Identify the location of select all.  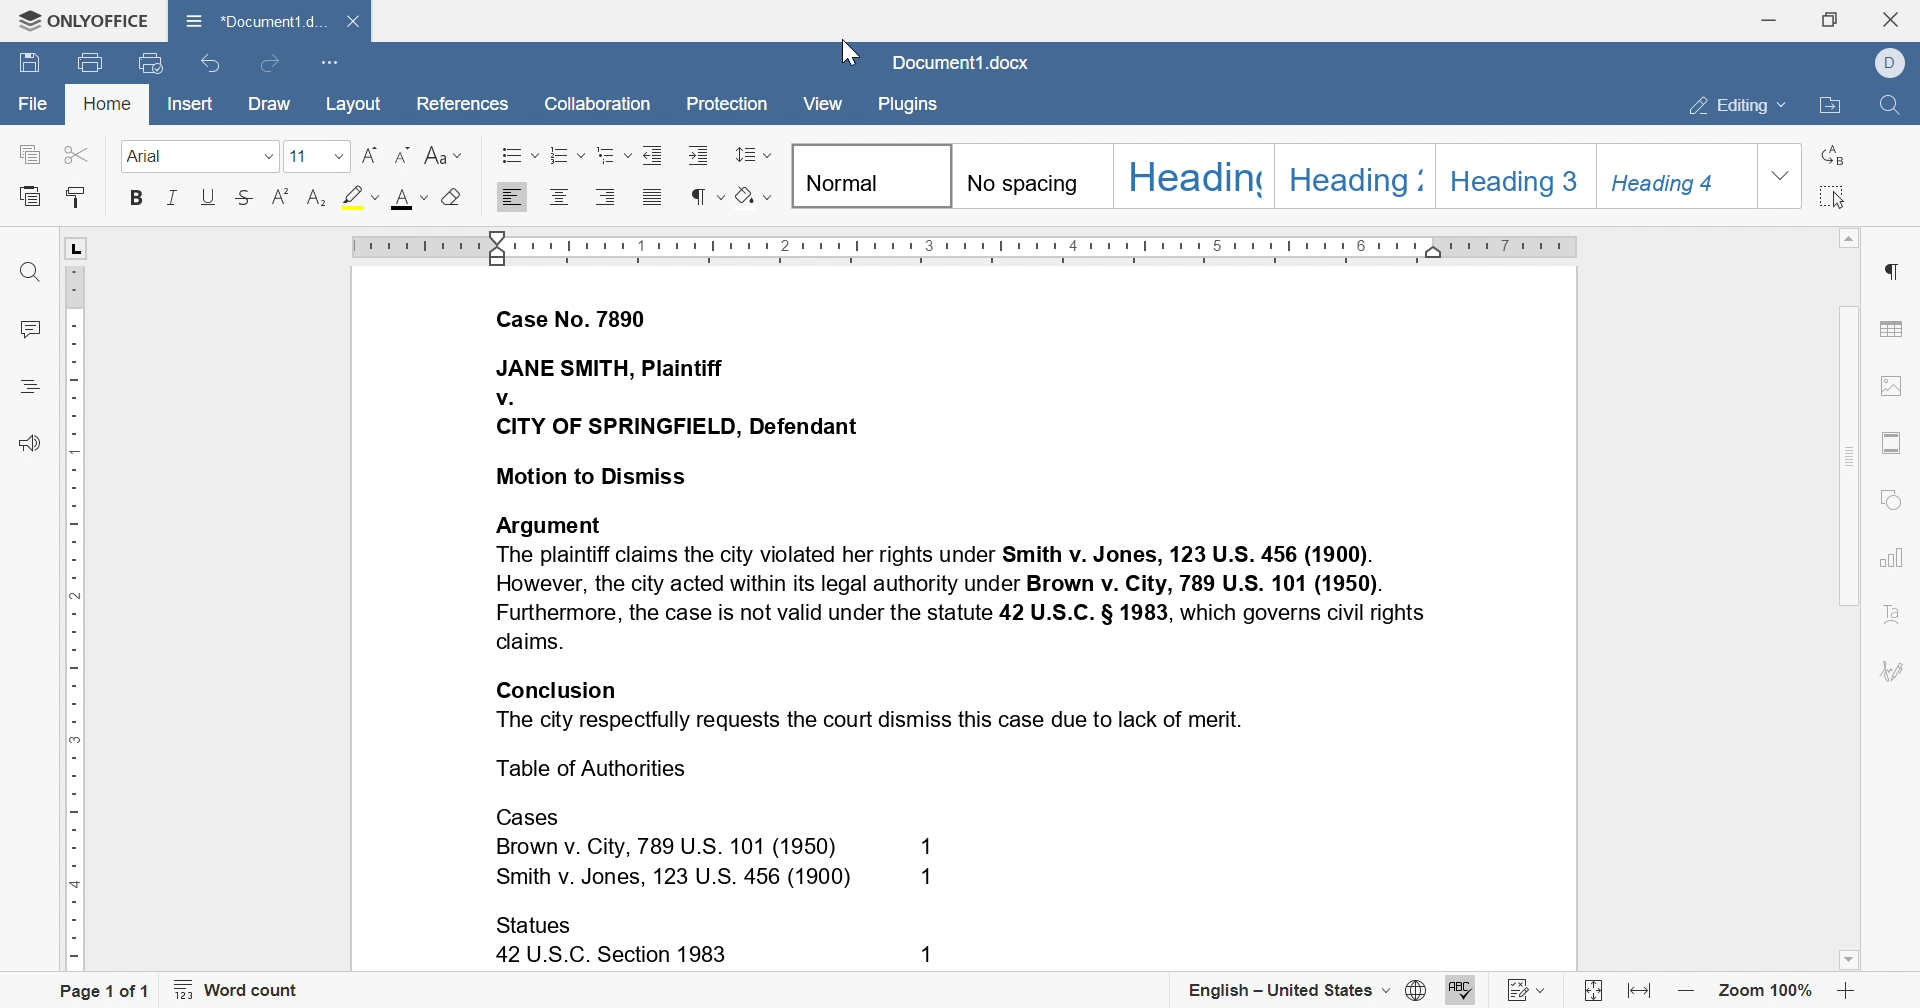
(1834, 195).